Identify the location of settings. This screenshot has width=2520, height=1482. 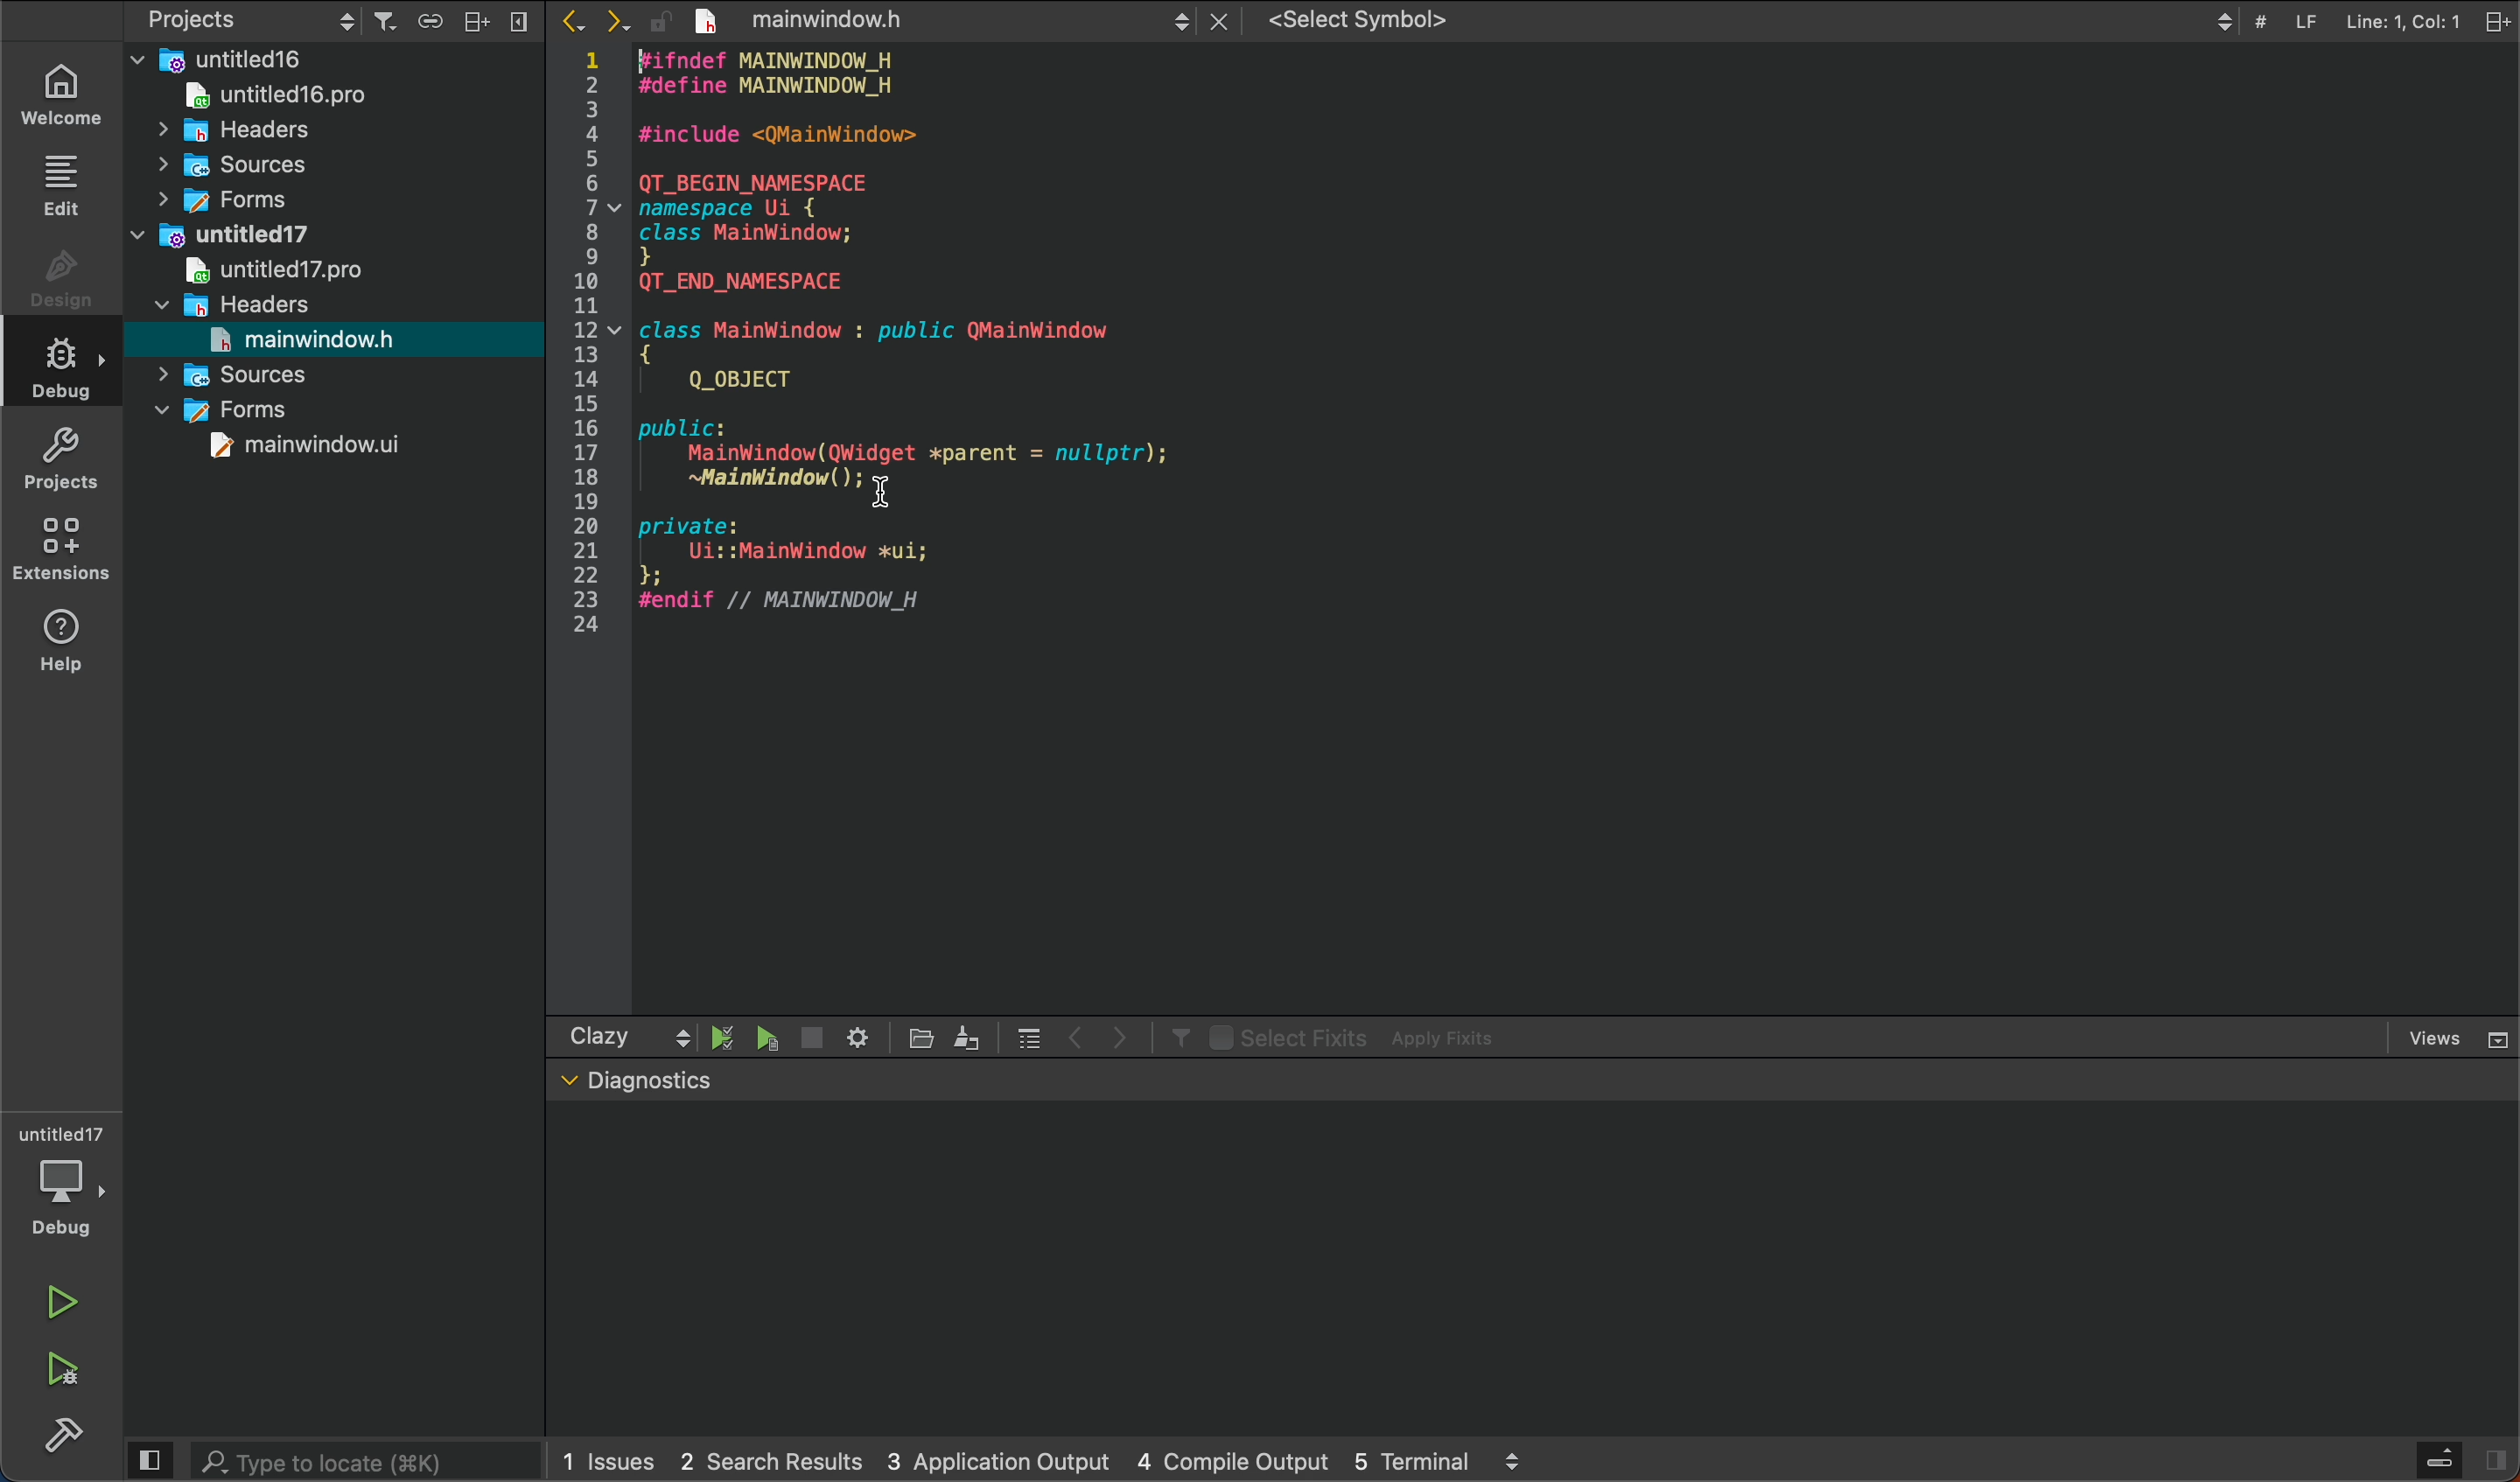
(856, 1035).